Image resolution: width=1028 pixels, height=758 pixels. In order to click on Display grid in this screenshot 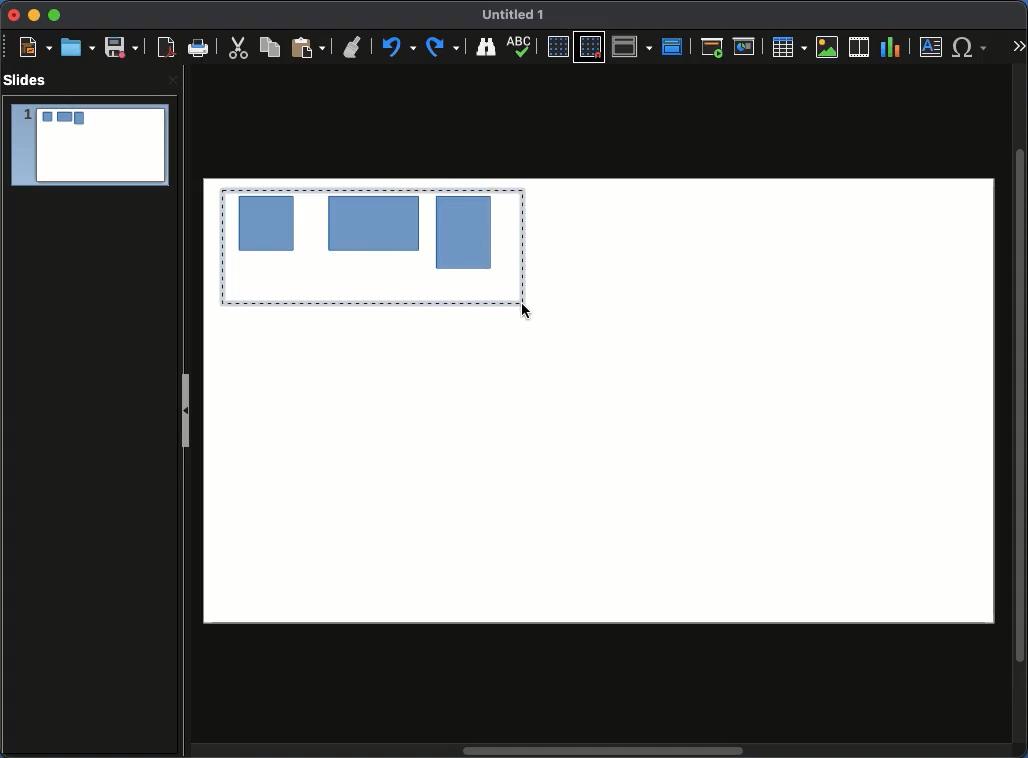, I will do `click(556, 47)`.